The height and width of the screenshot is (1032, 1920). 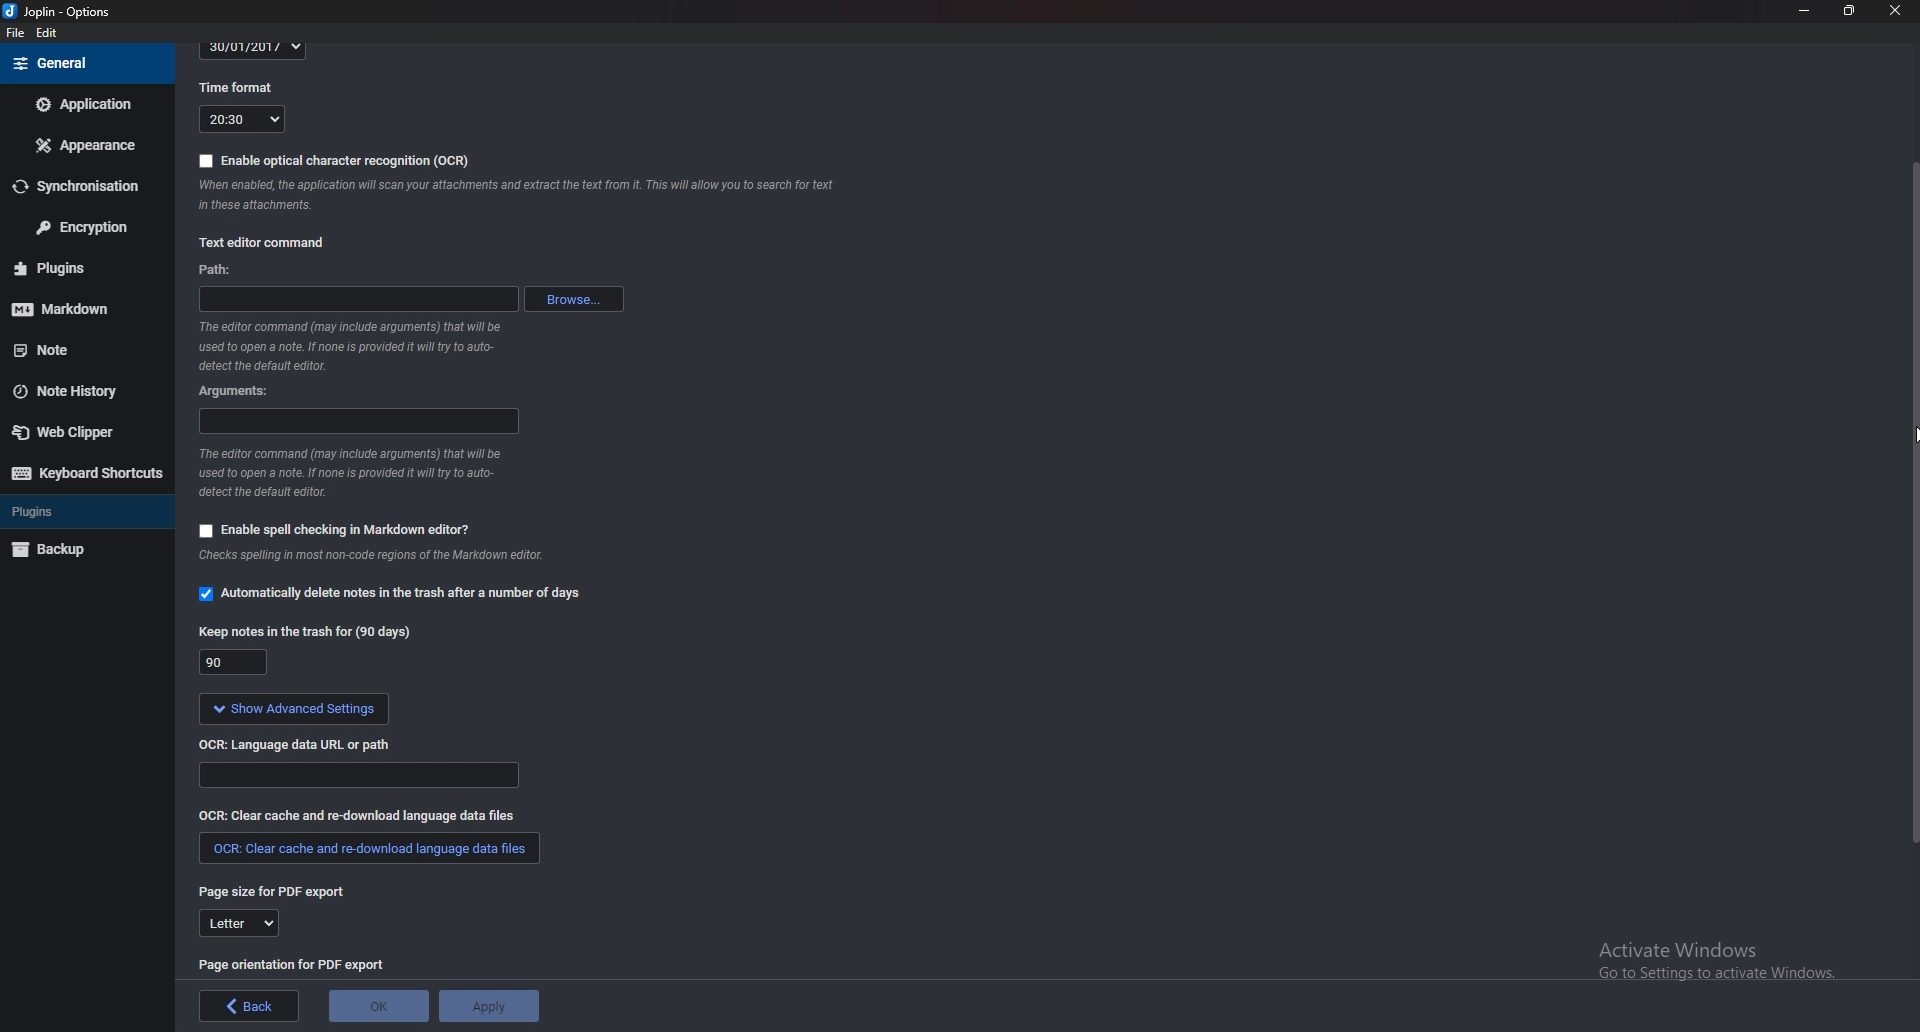 What do you see at coordinates (334, 530) in the screenshot?
I see `Enable spell checking` at bounding box center [334, 530].